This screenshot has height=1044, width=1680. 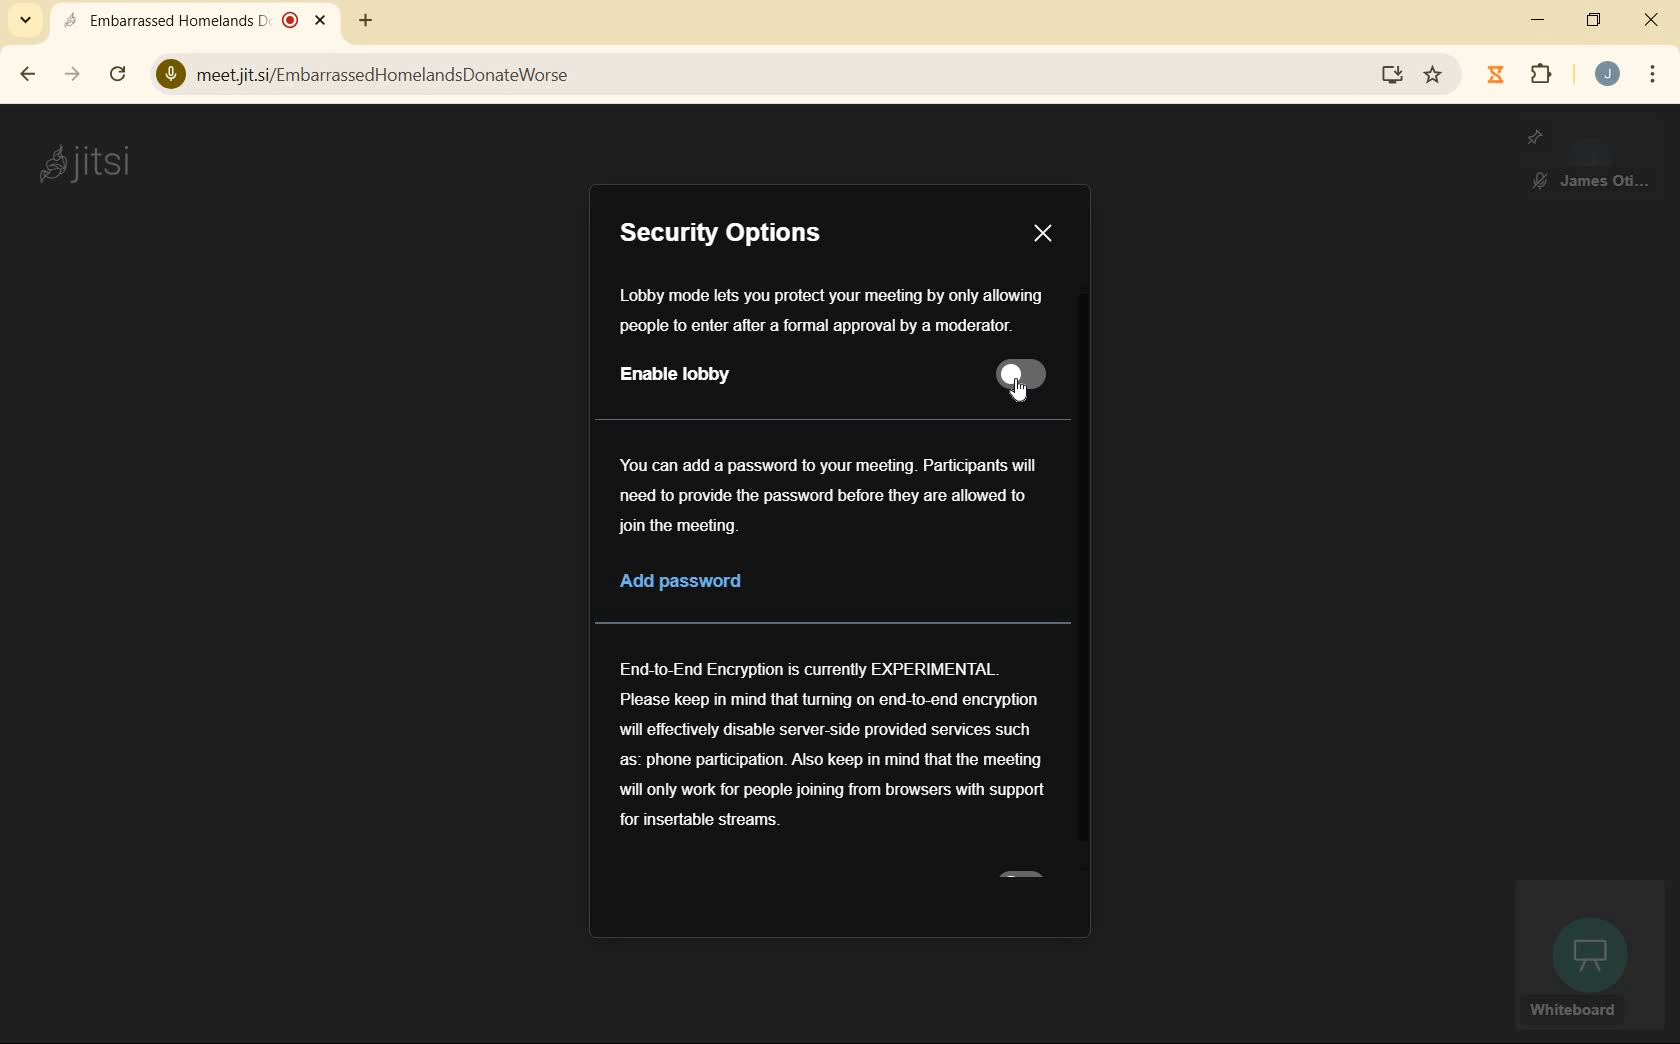 What do you see at coordinates (1588, 958) in the screenshot?
I see `whiteboard` at bounding box center [1588, 958].